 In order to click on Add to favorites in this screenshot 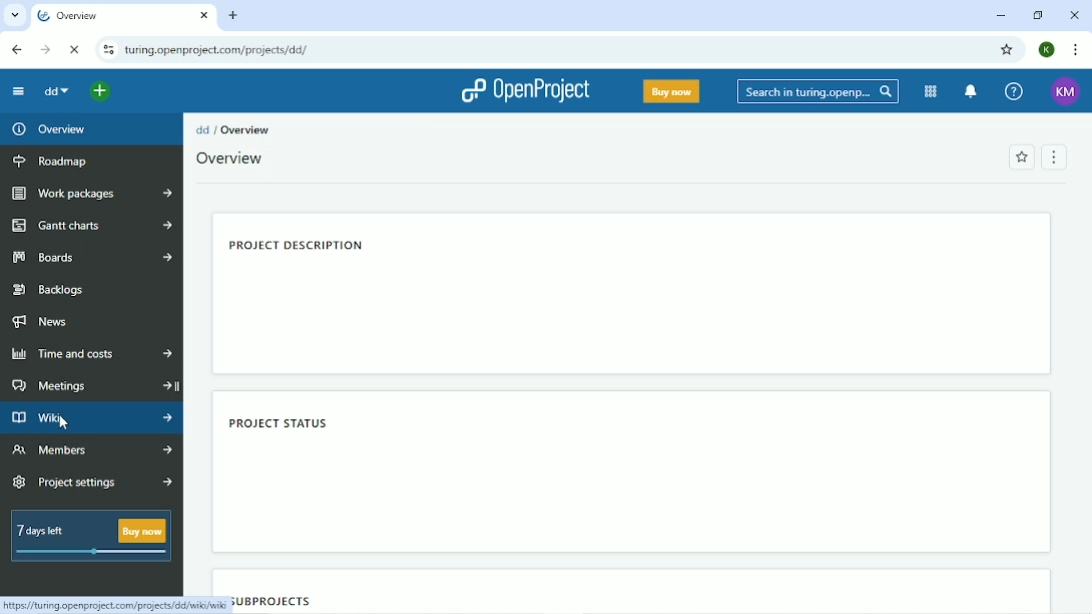, I will do `click(1021, 157)`.